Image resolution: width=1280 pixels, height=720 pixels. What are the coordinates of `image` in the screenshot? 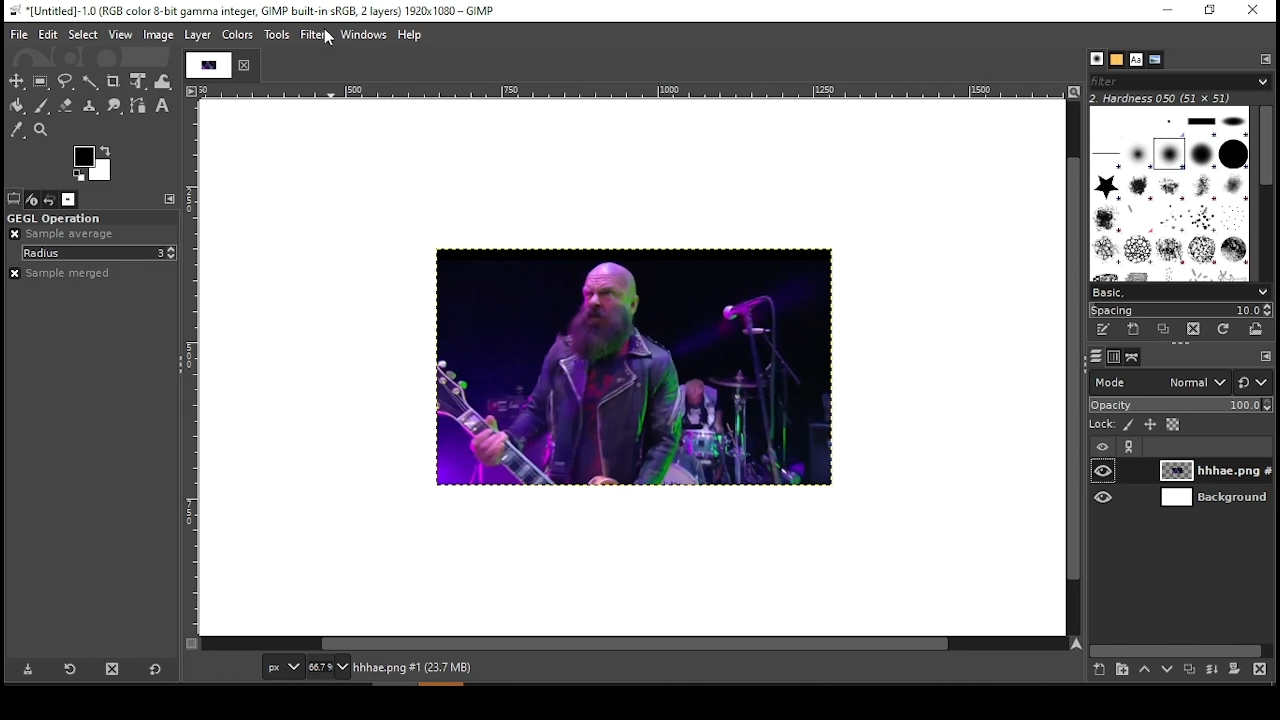 It's located at (159, 34).